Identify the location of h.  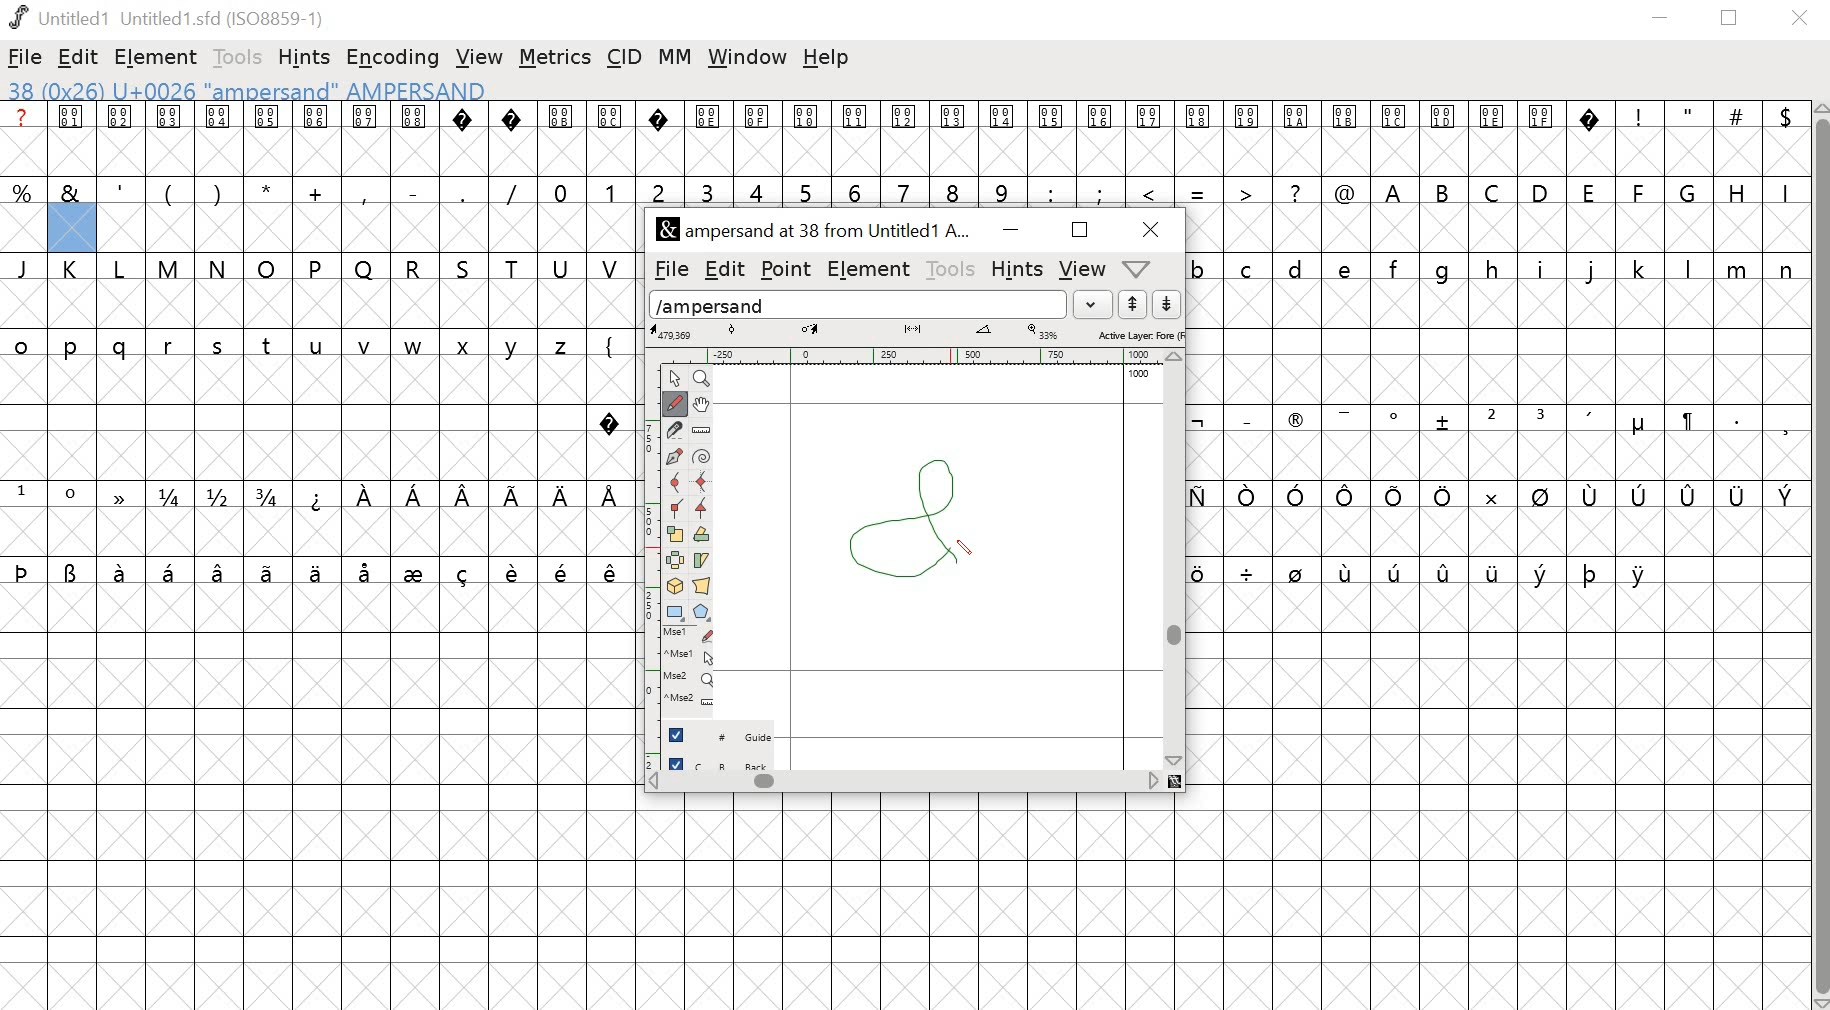
(1493, 267).